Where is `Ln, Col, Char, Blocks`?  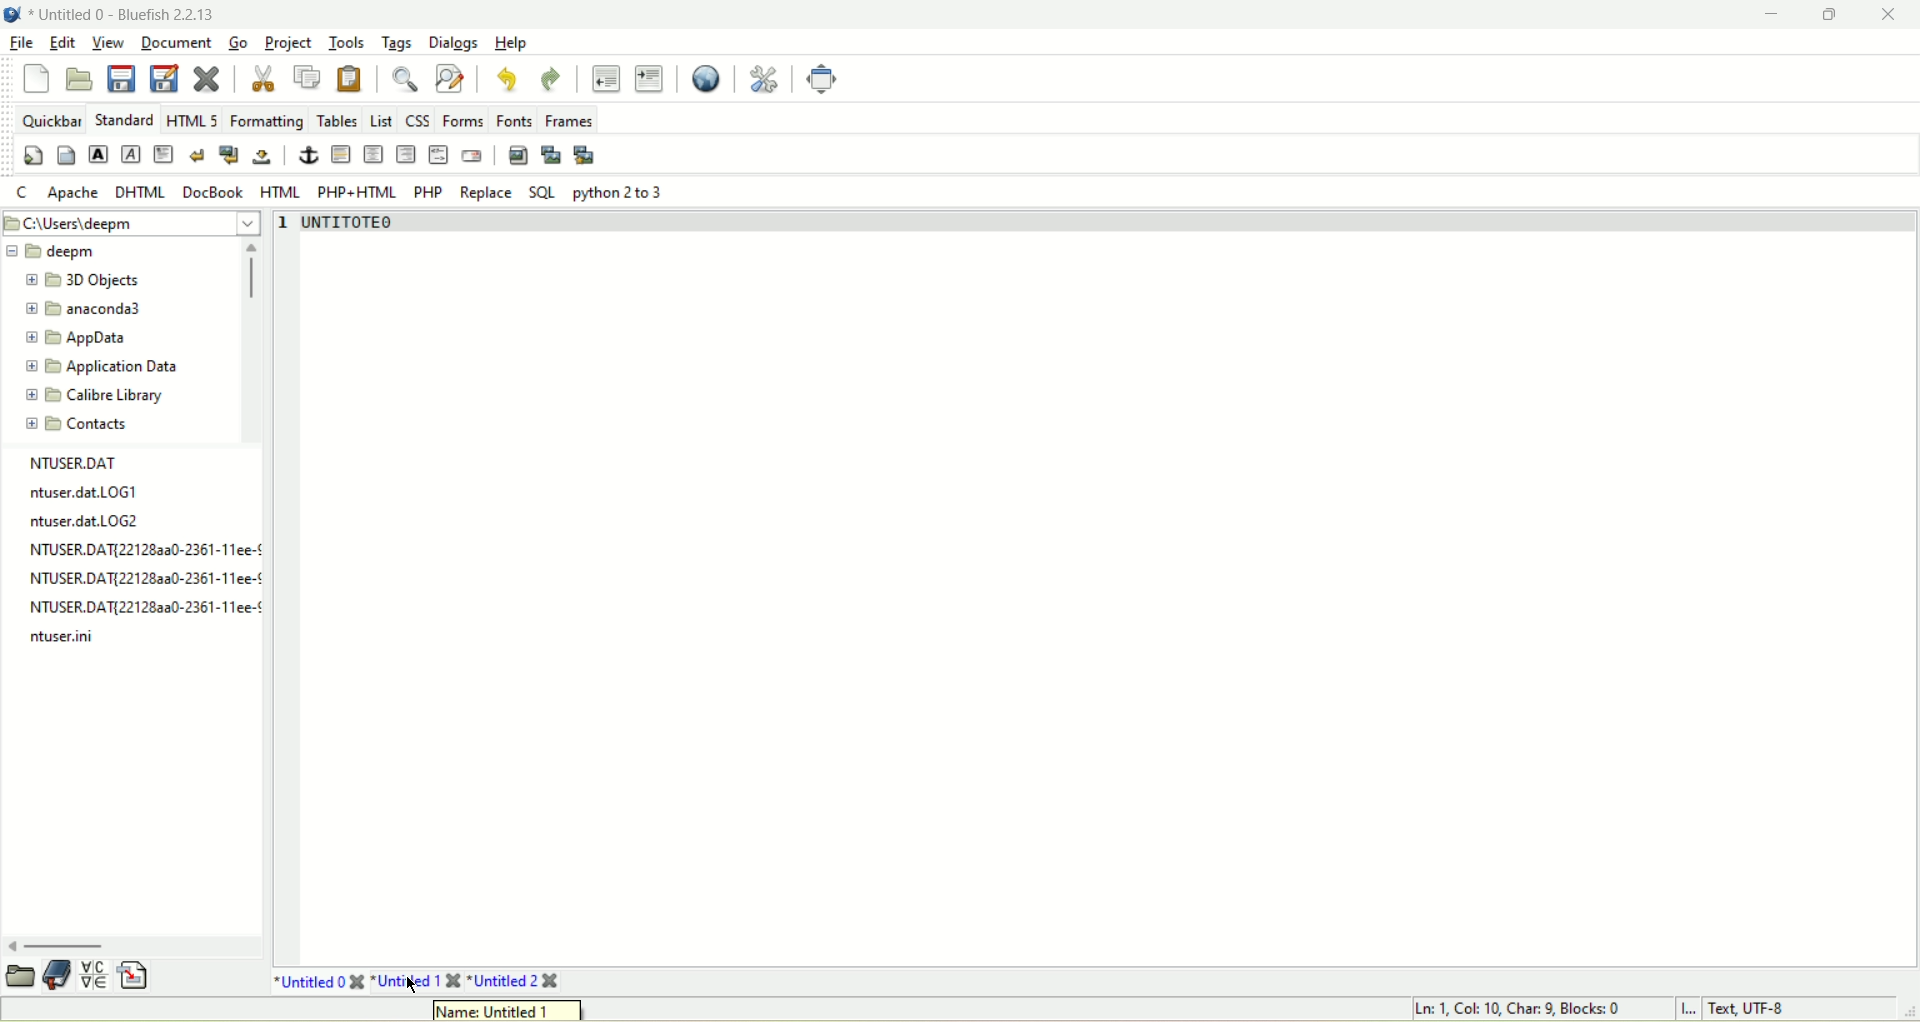 Ln, Col, Char, Blocks is located at coordinates (1518, 1010).